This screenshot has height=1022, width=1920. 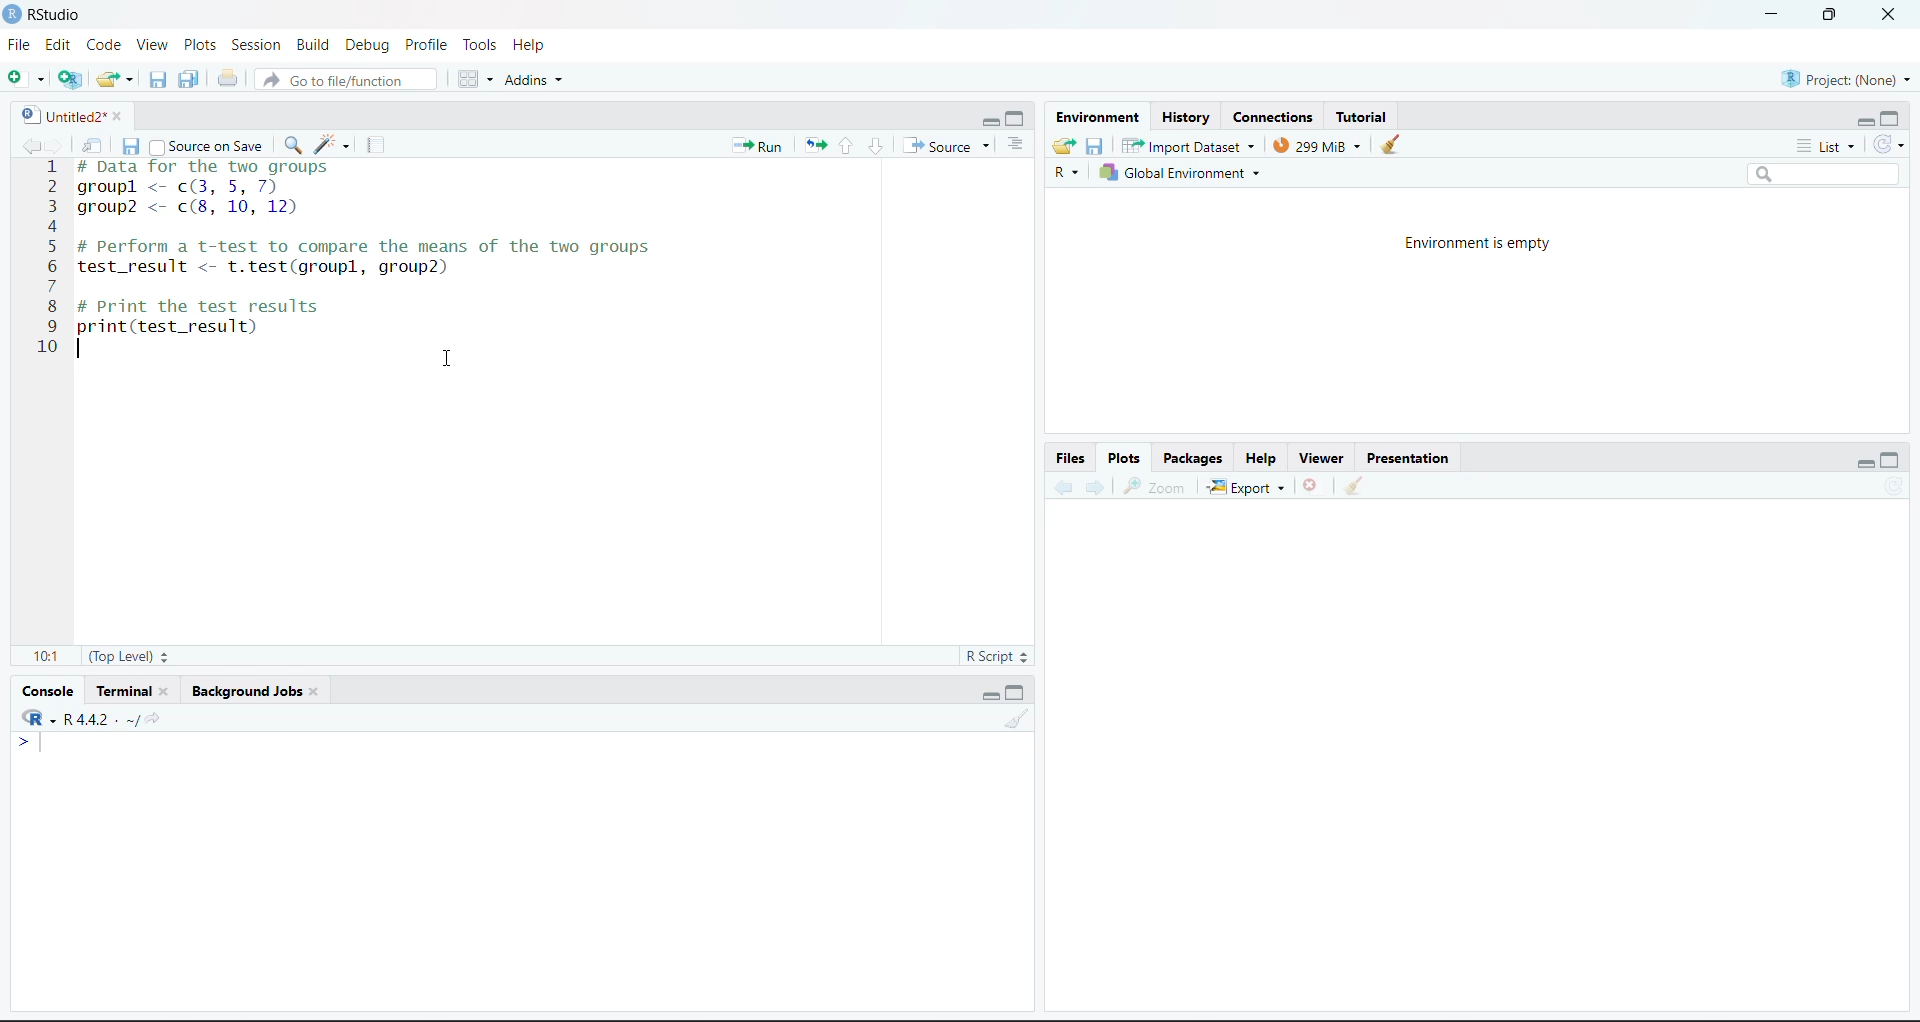 I want to click on close, so click(x=1889, y=14).